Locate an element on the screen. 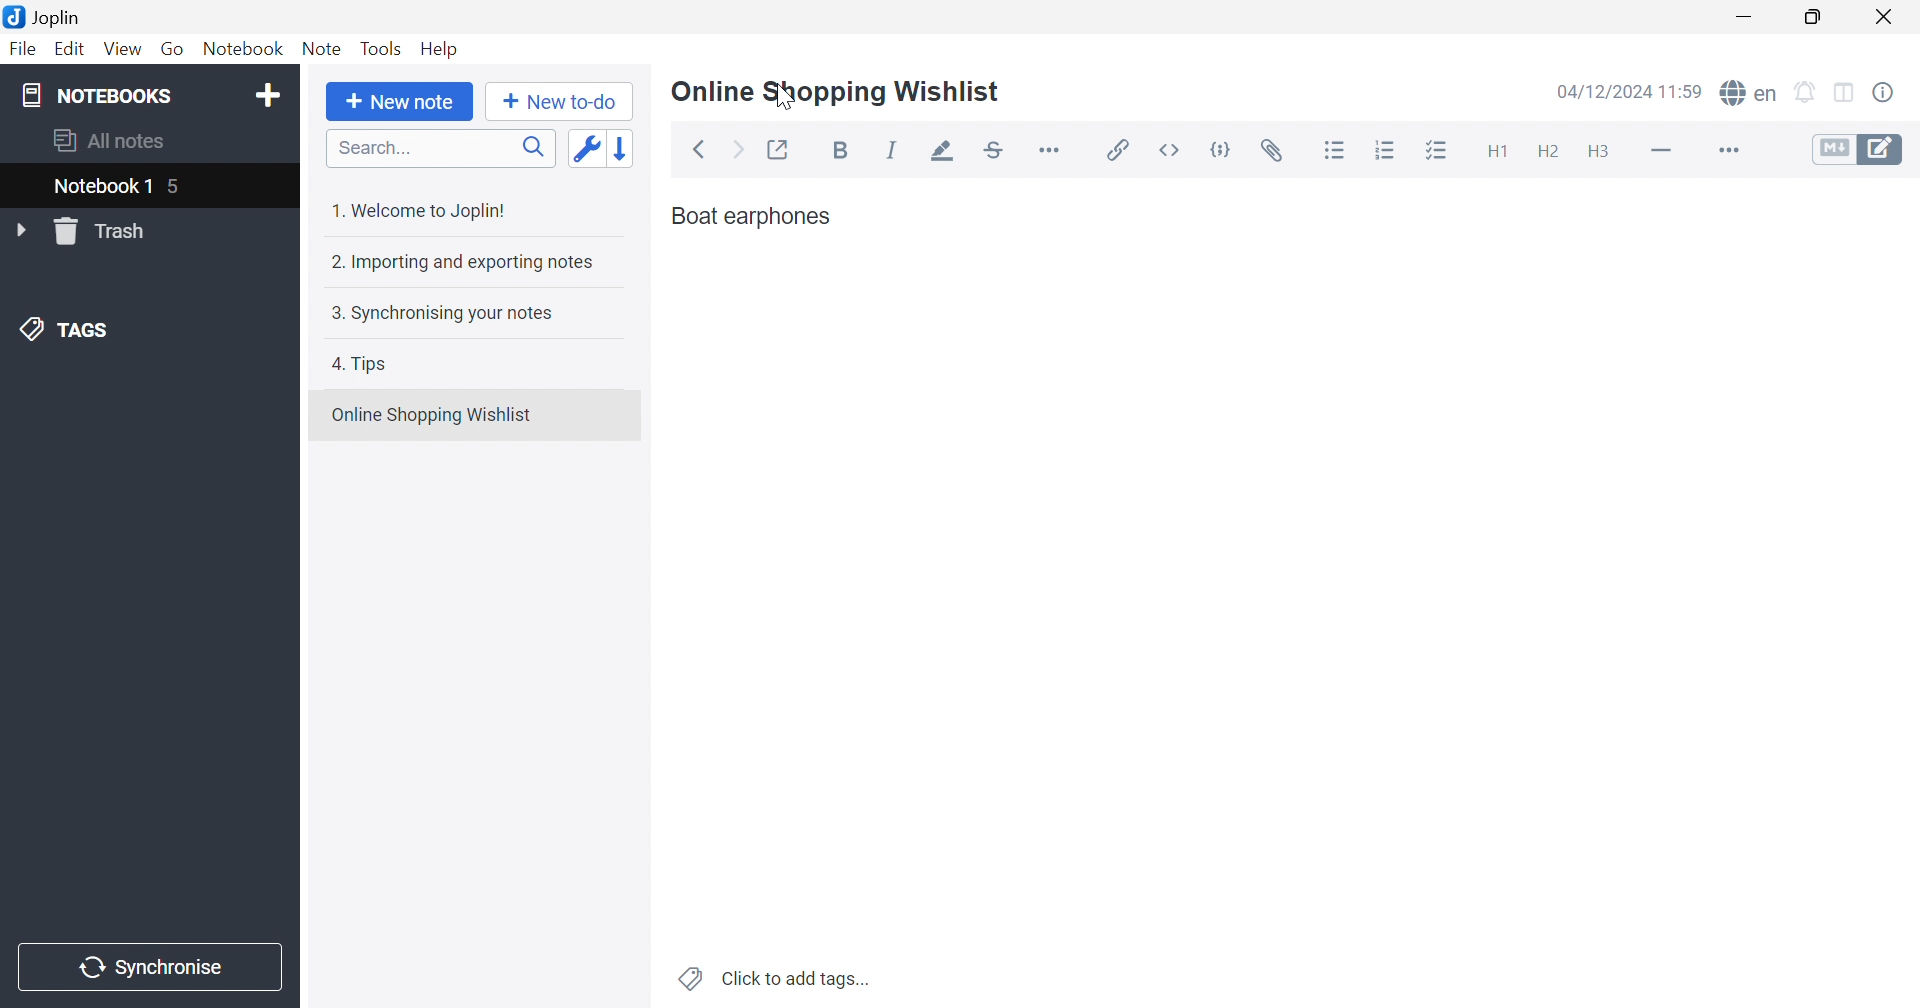 This screenshot has height=1008, width=1920. Add notebook is located at coordinates (271, 96).